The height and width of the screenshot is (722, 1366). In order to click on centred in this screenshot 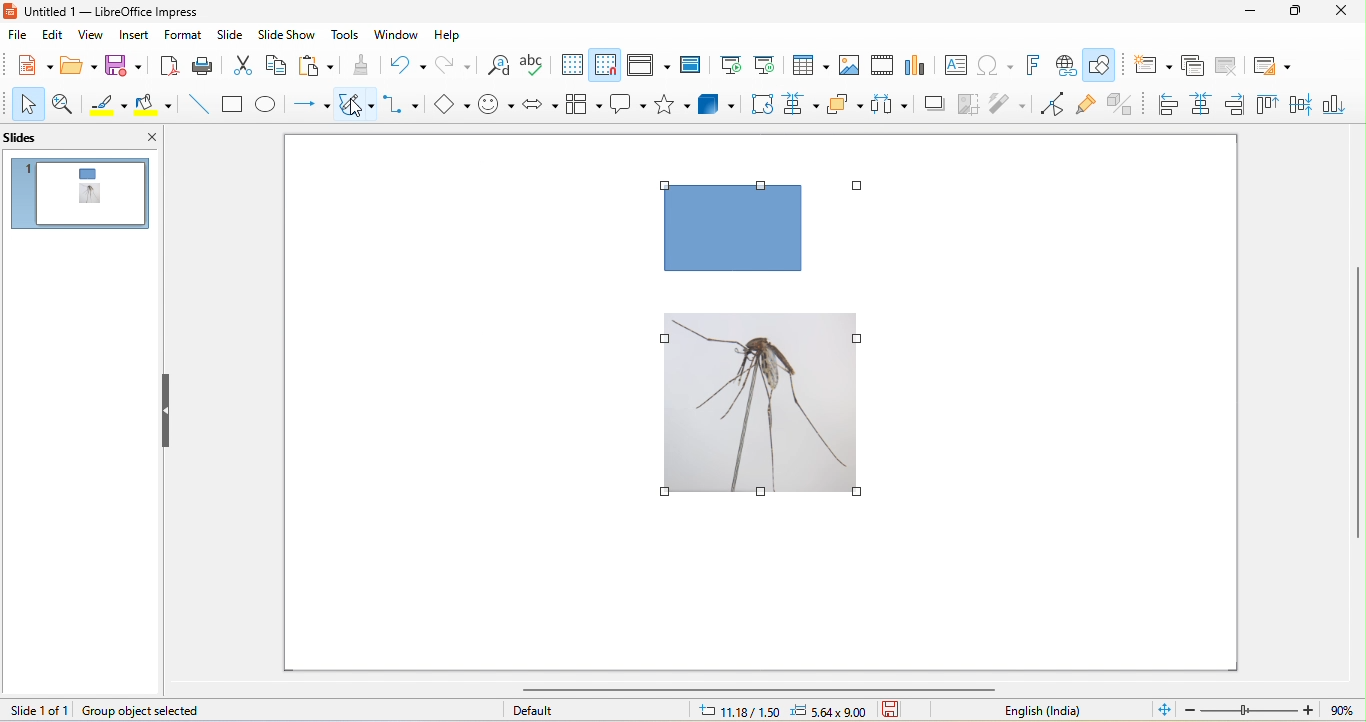, I will do `click(1201, 105)`.